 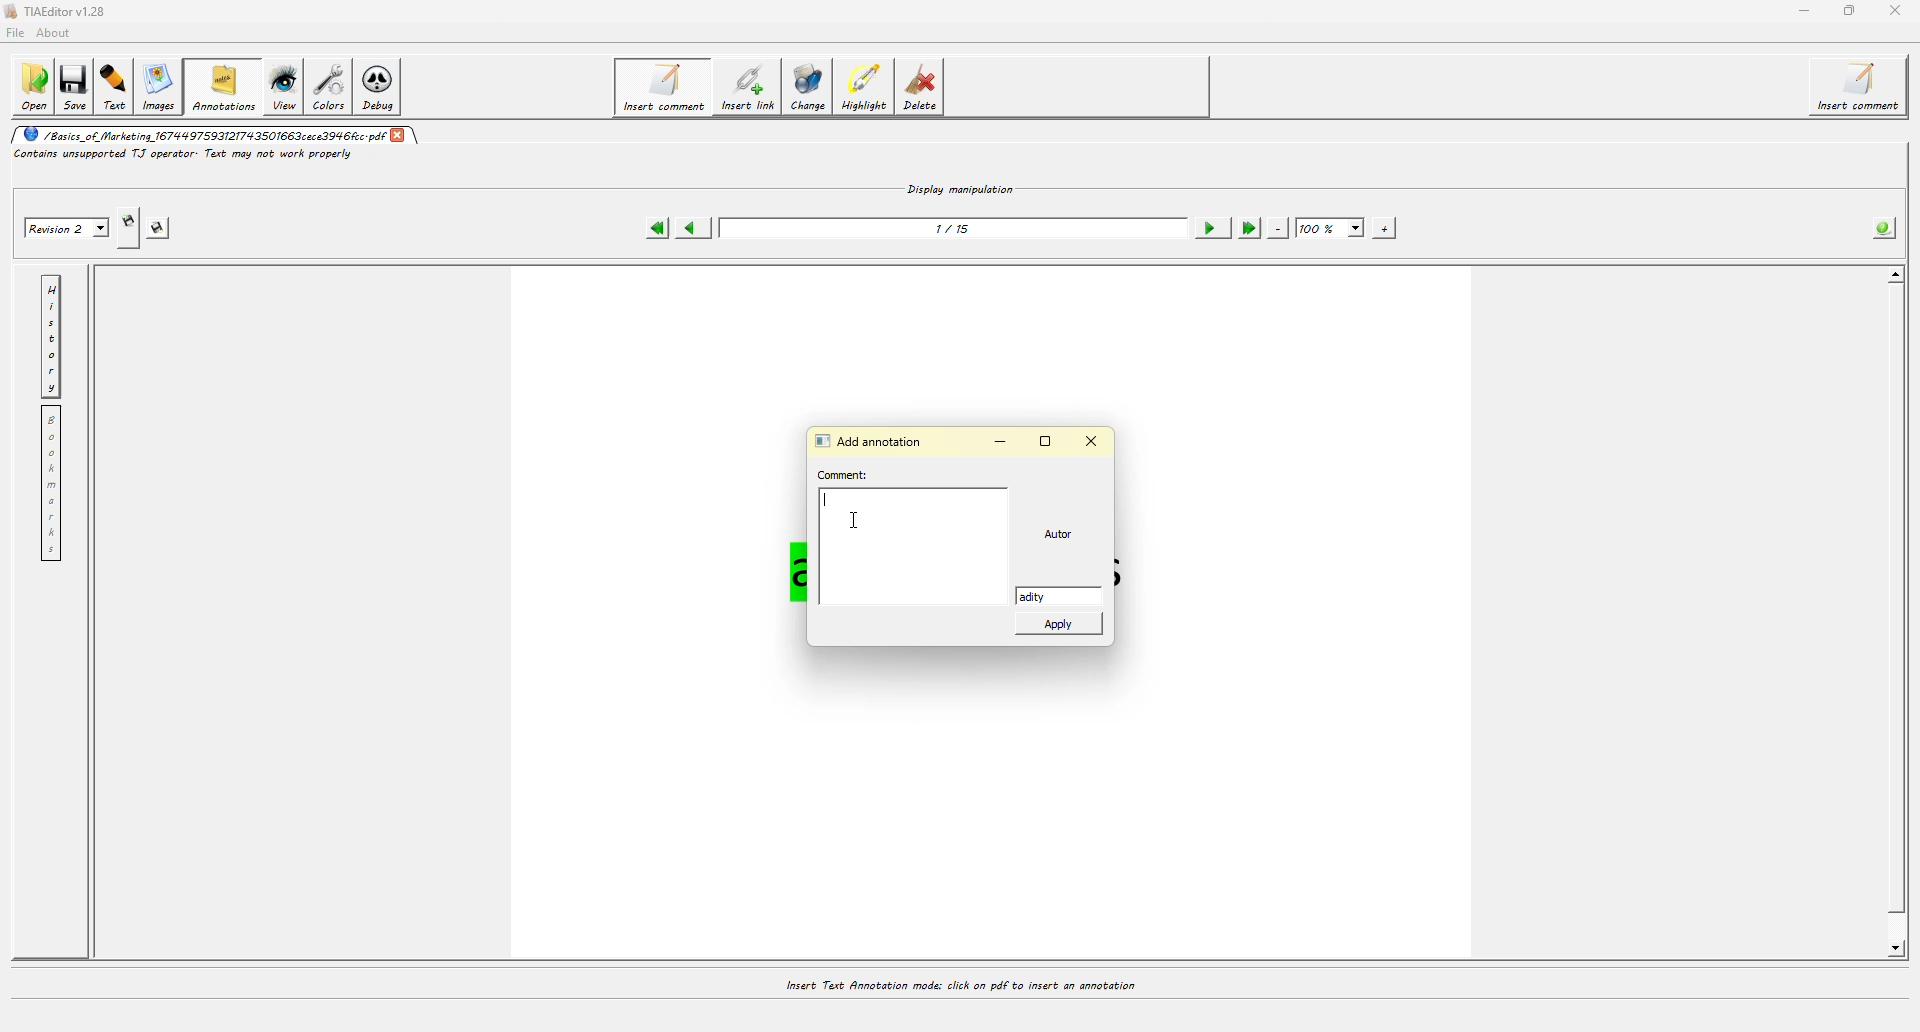 What do you see at coordinates (692, 229) in the screenshot?
I see `previous page` at bounding box center [692, 229].